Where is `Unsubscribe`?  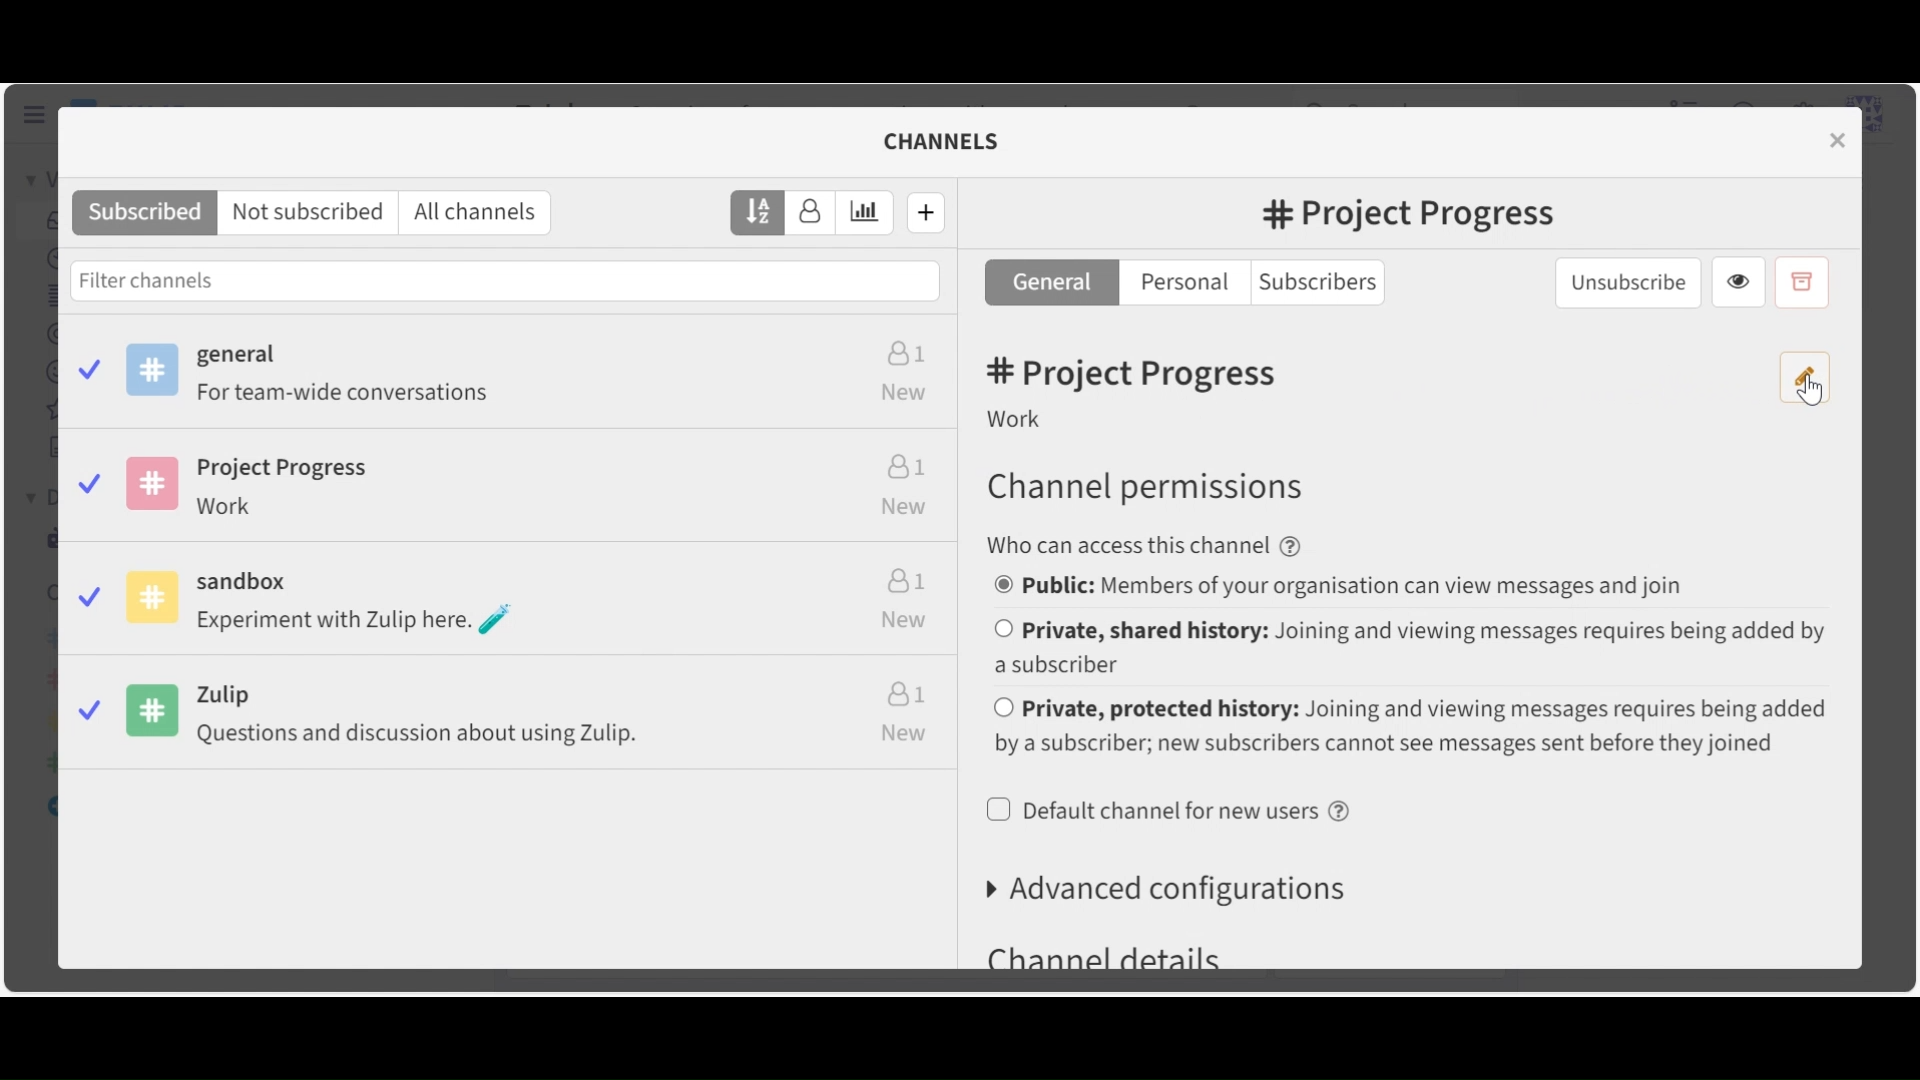
Unsubscribe is located at coordinates (1630, 282).